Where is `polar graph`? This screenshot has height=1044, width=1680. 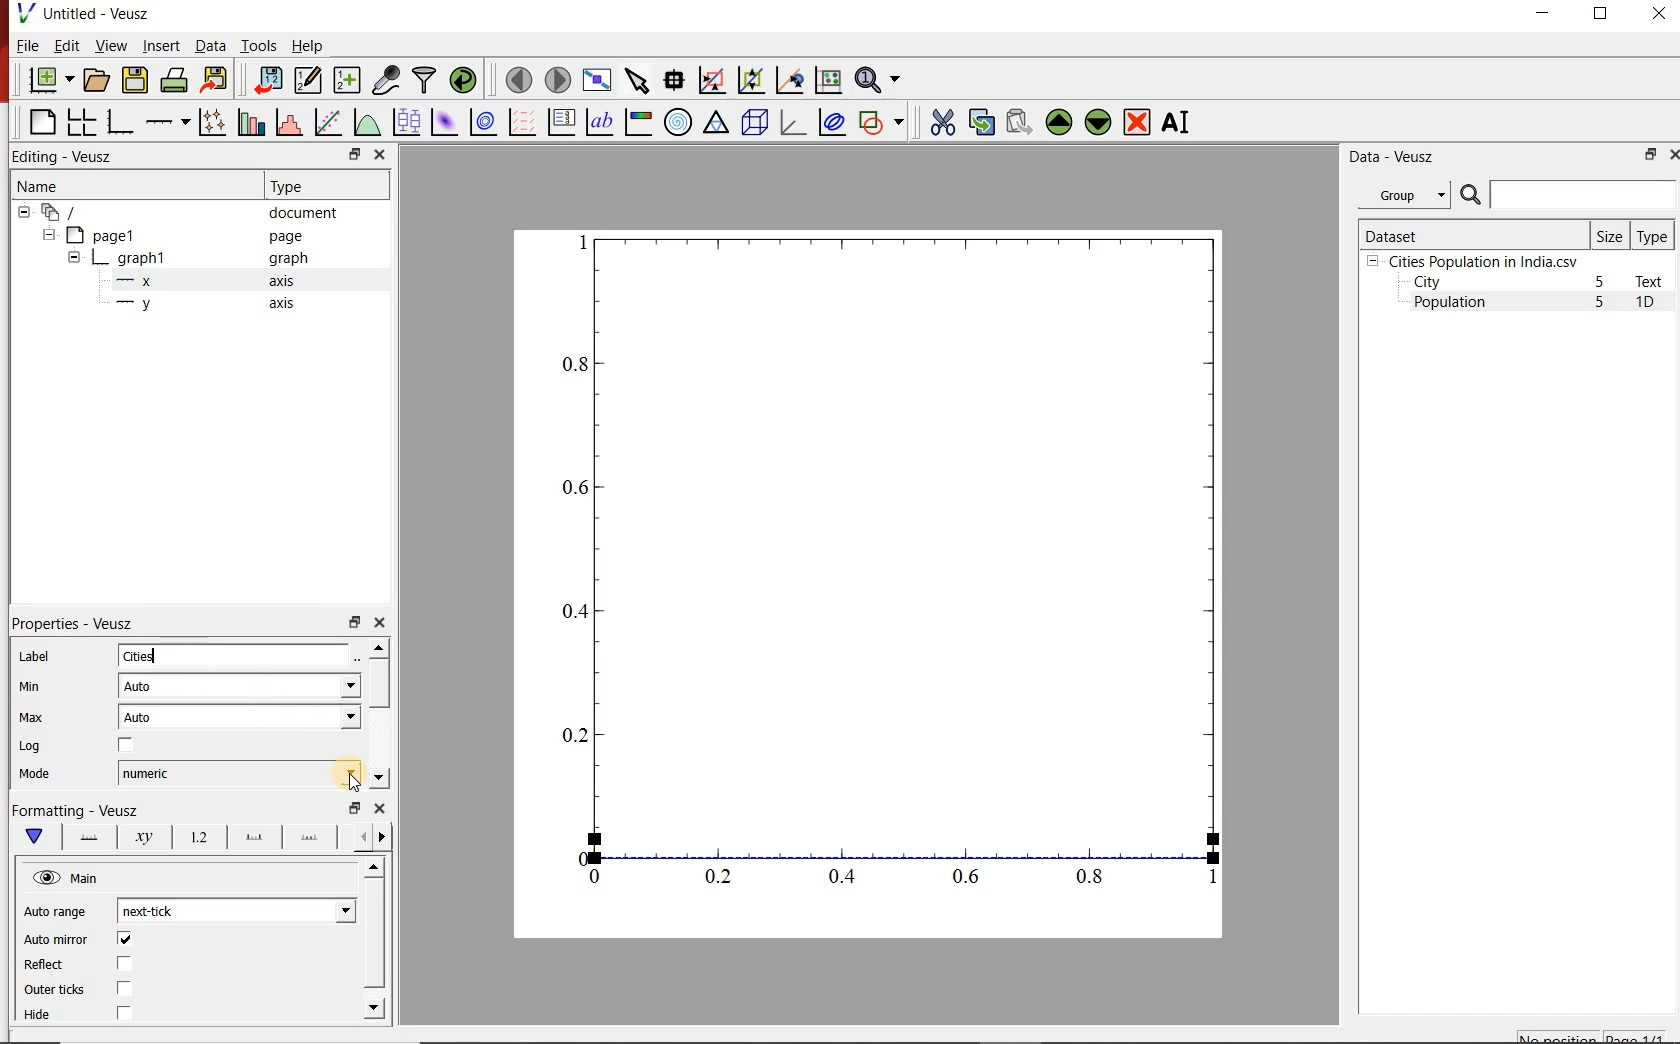
polar graph is located at coordinates (678, 121).